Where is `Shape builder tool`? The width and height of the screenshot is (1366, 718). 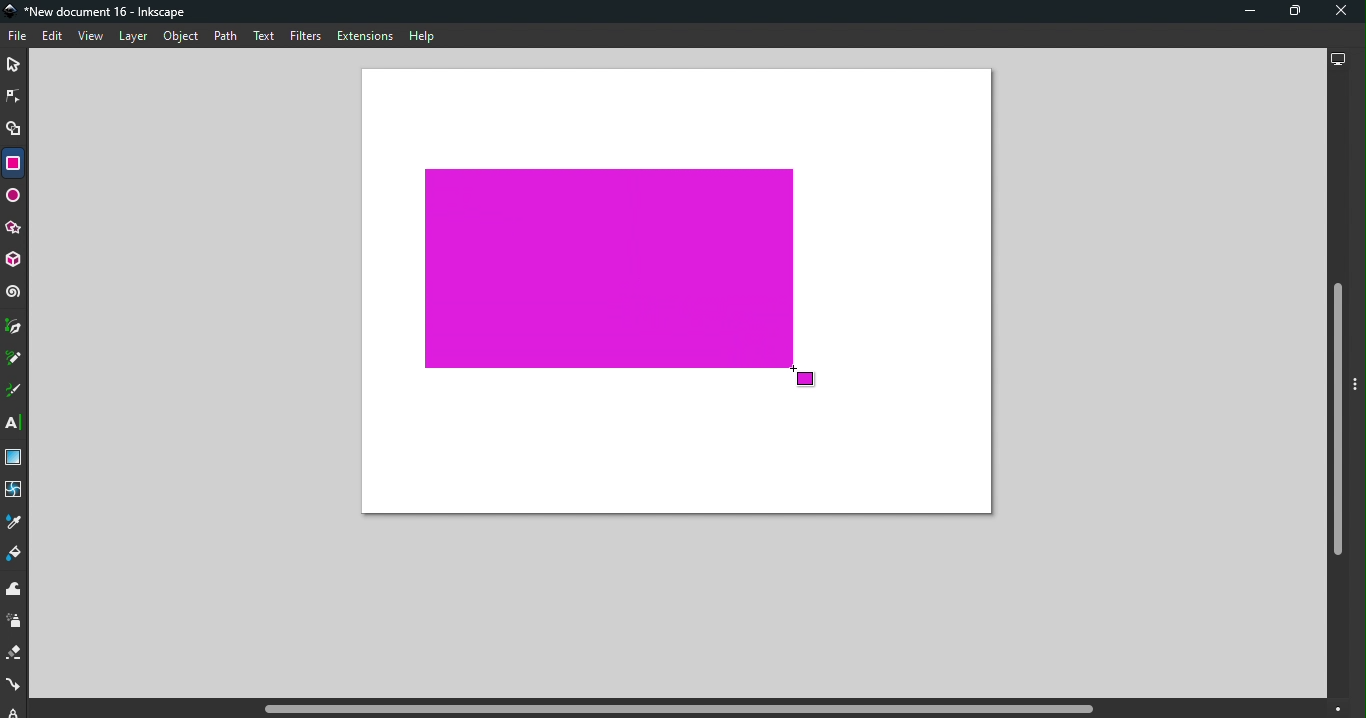
Shape builder tool is located at coordinates (16, 132).